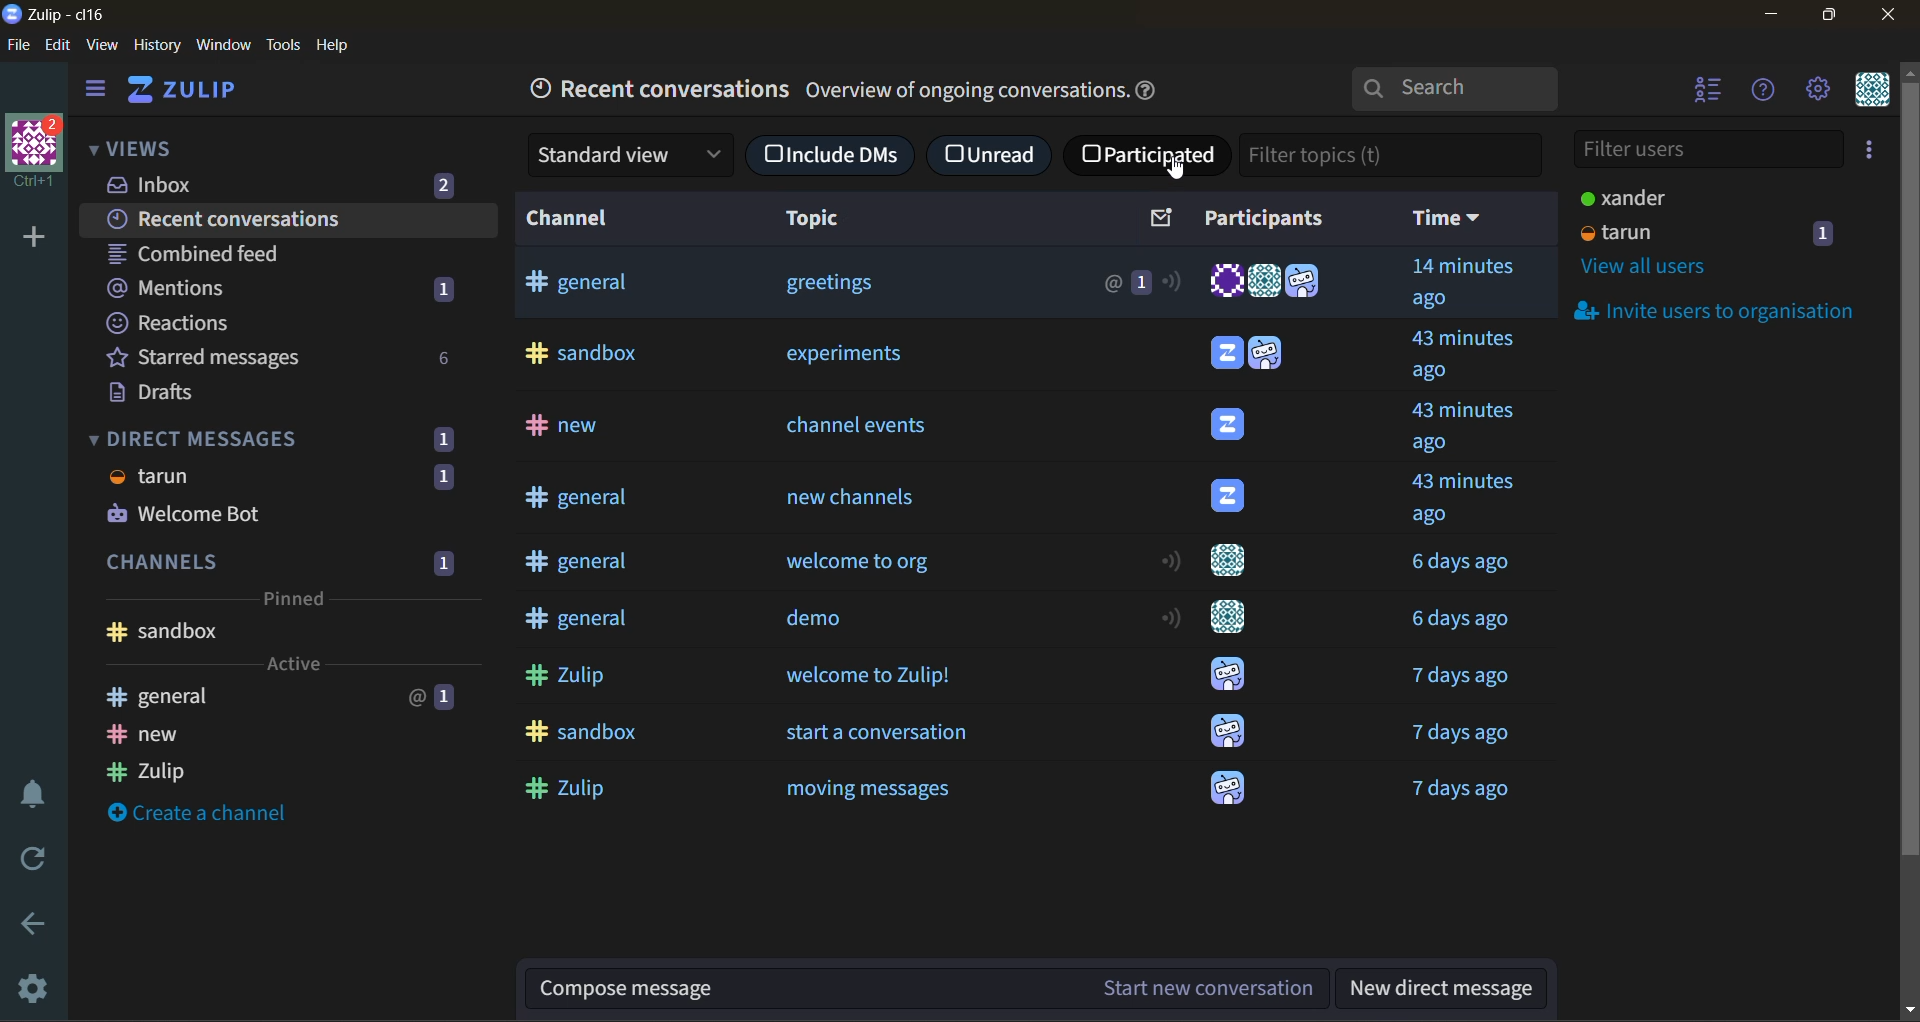 Image resolution: width=1920 pixels, height=1022 pixels. What do you see at coordinates (1231, 787) in the screenshot?
I see `user` at bounding box center [1231, 787].